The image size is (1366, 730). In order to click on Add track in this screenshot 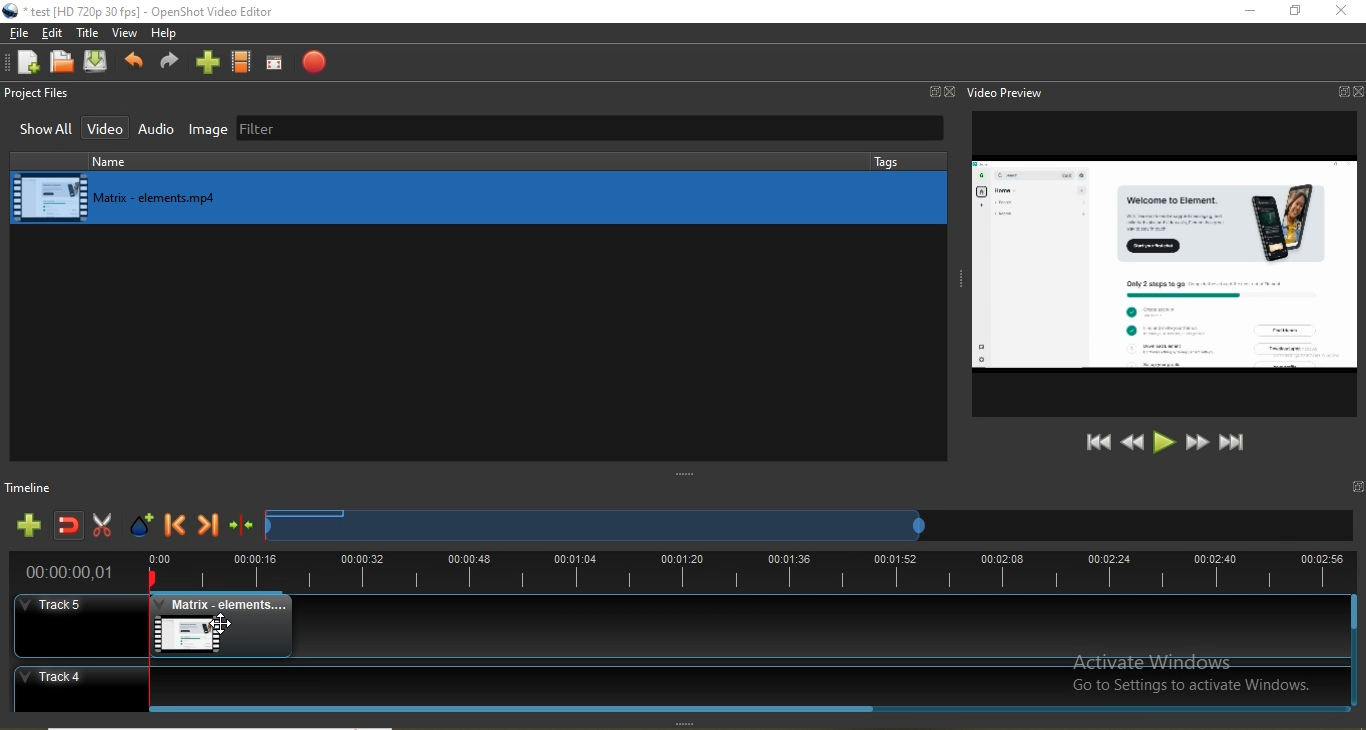, I will do `click(30, 525)`.